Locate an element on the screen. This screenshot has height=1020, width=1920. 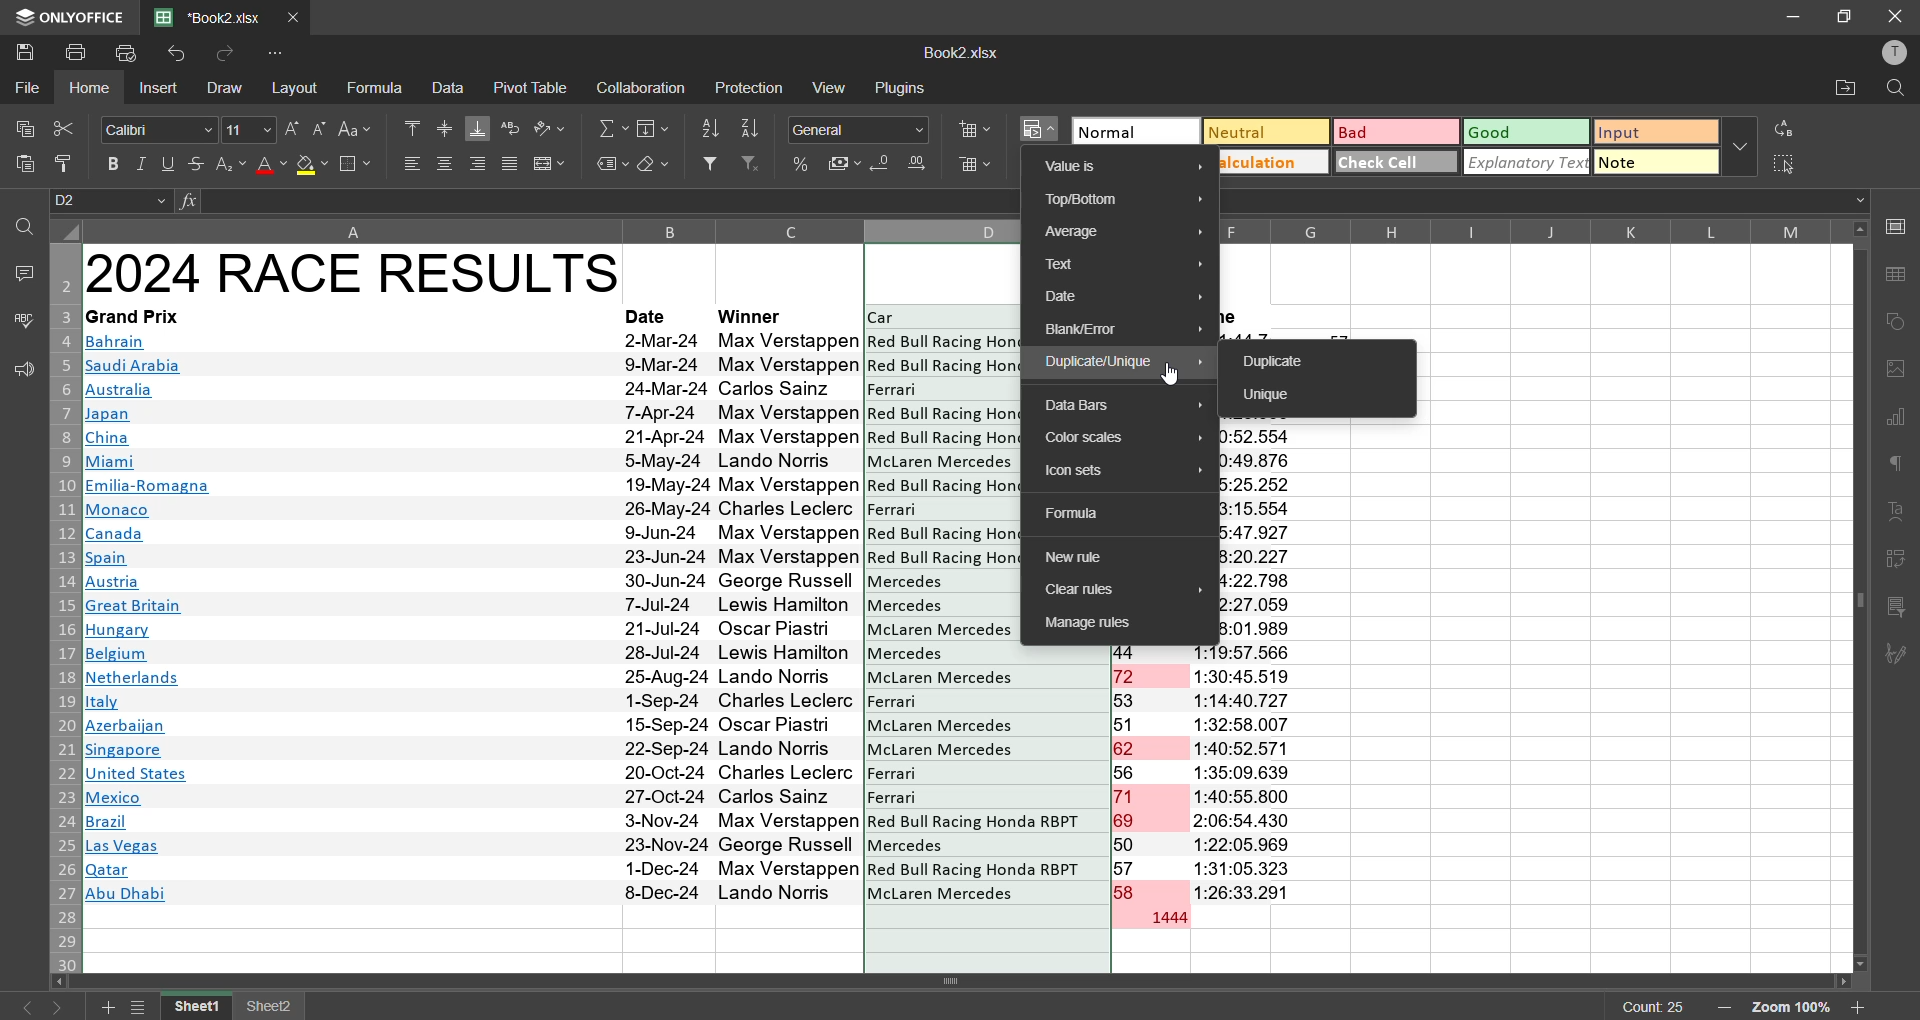
zoom factor is located at coordinates (1793, 1008).